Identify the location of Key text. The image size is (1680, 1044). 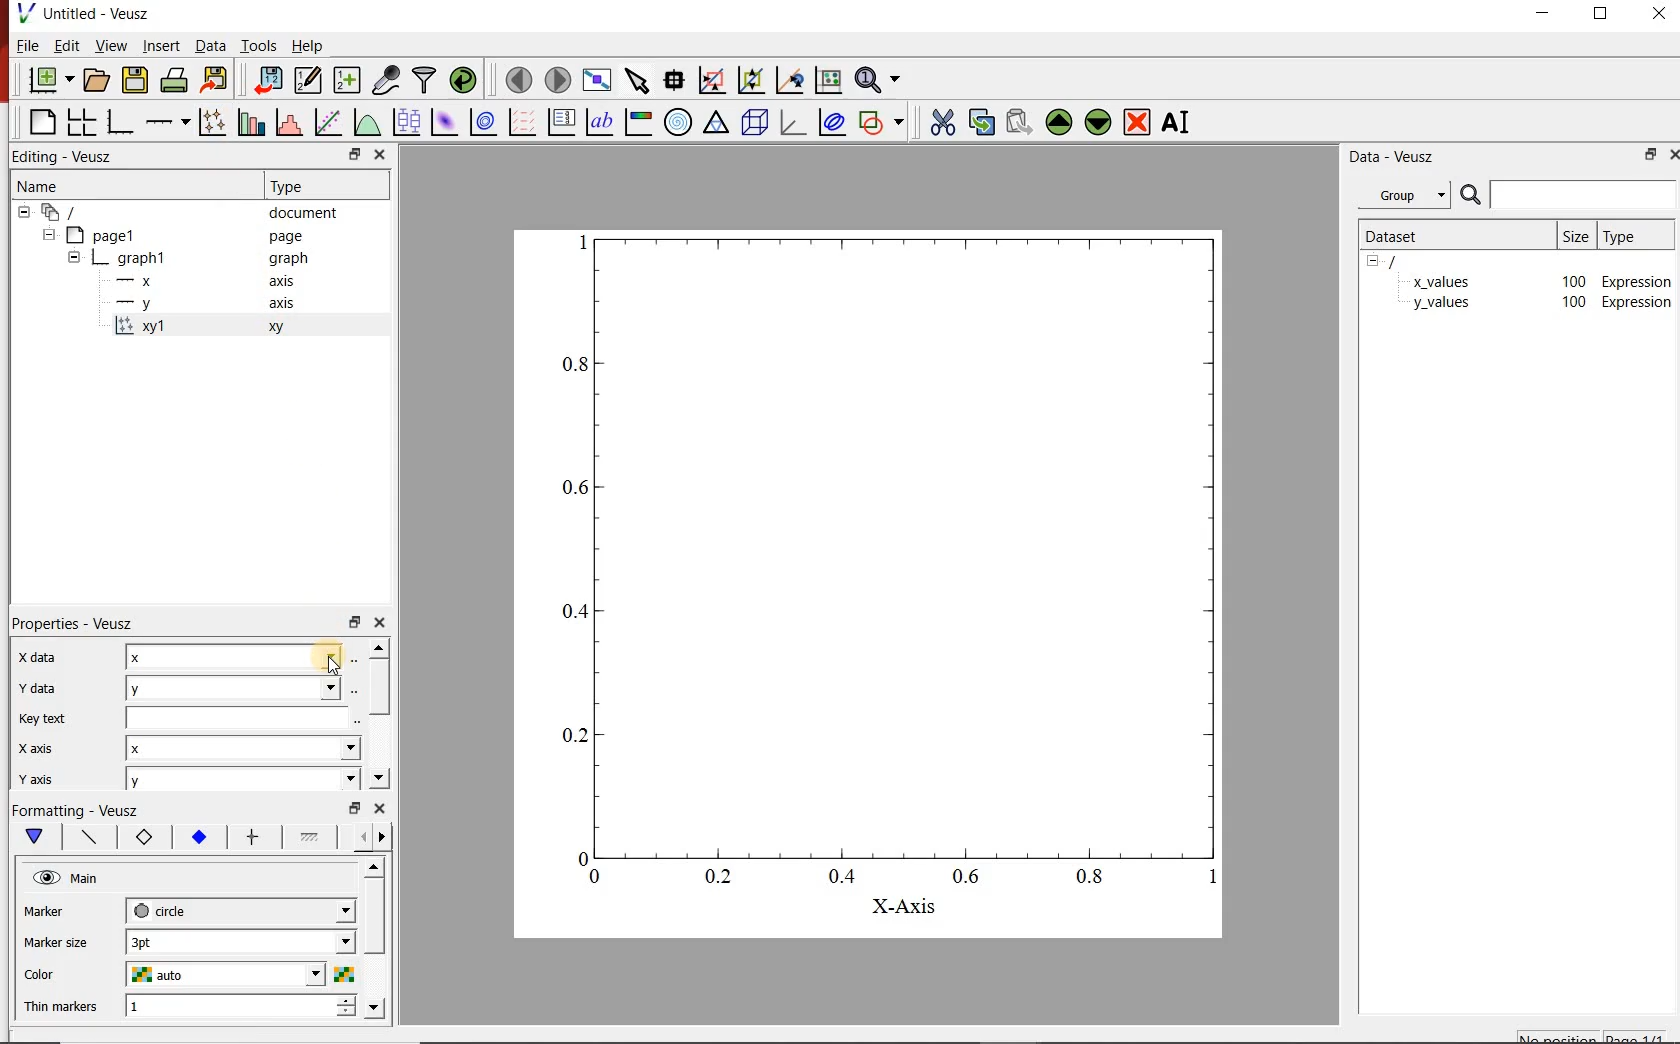
(44, 718).